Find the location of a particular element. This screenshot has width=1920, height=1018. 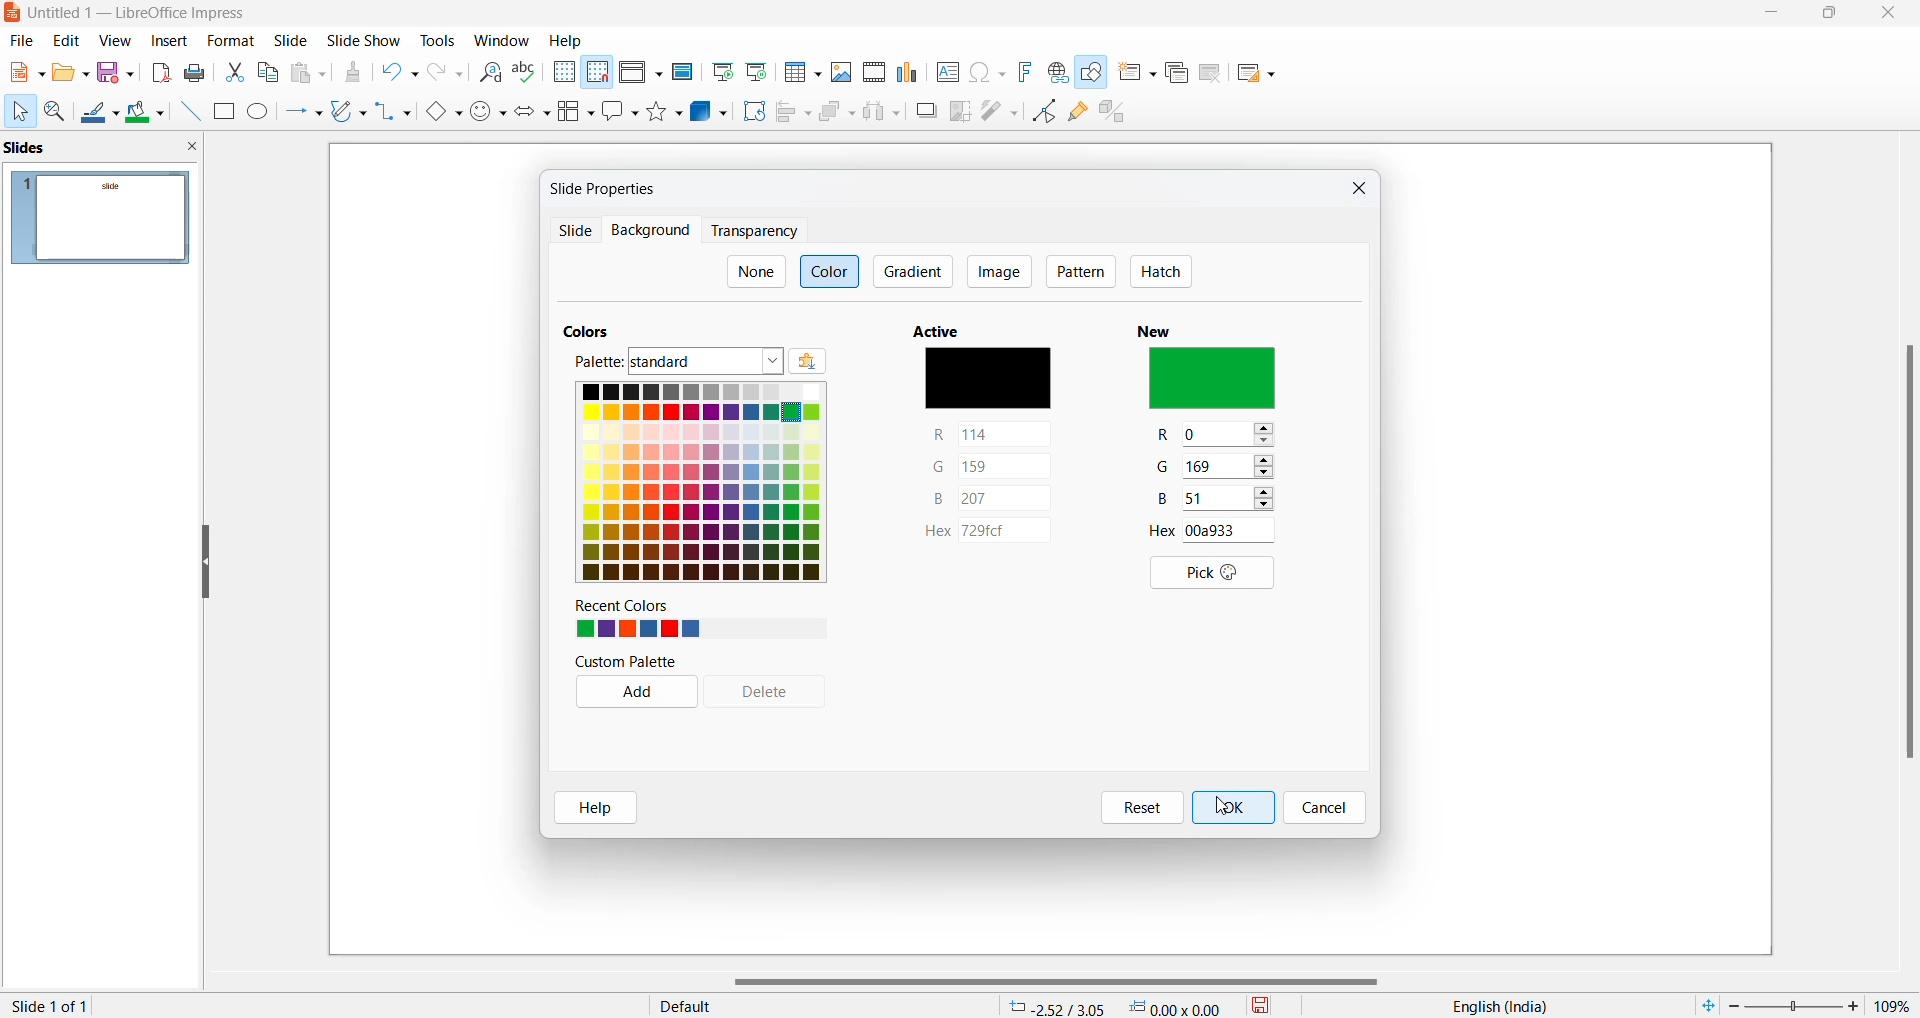

snap to grid is located at coordinates (597, 74).